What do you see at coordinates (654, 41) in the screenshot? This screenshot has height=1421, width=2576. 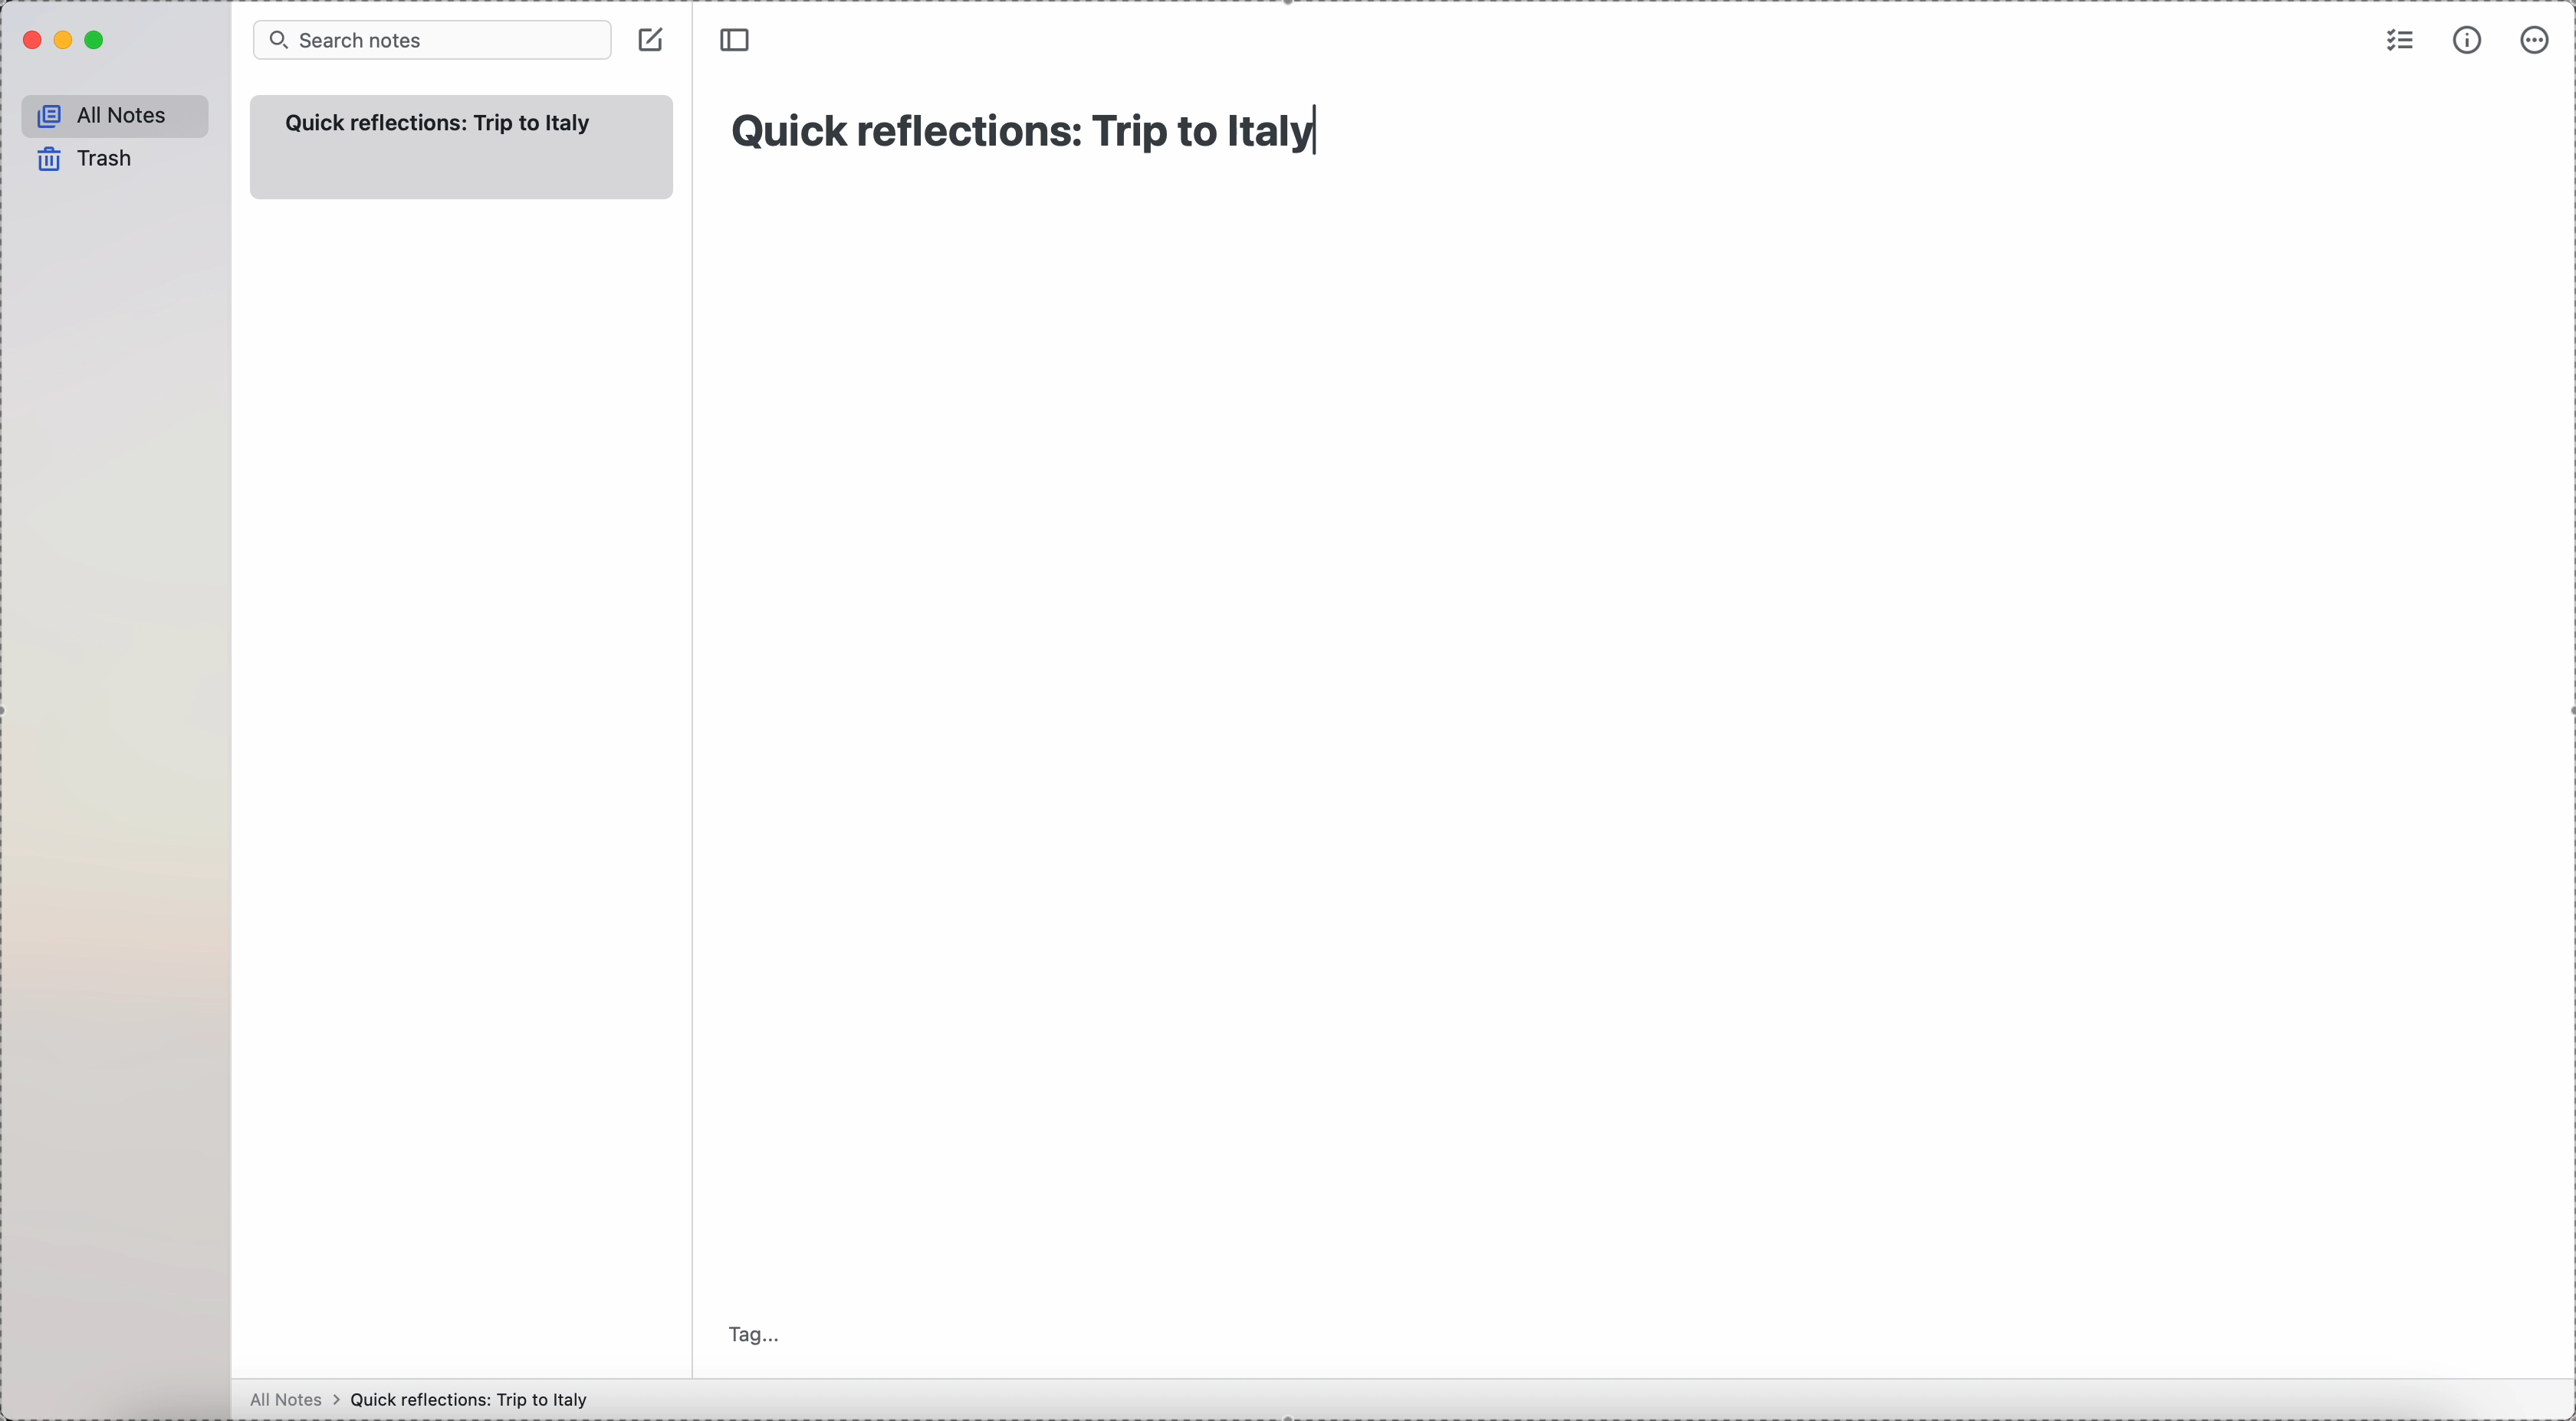 I see `click on create note` at bounding box center [654, 41].